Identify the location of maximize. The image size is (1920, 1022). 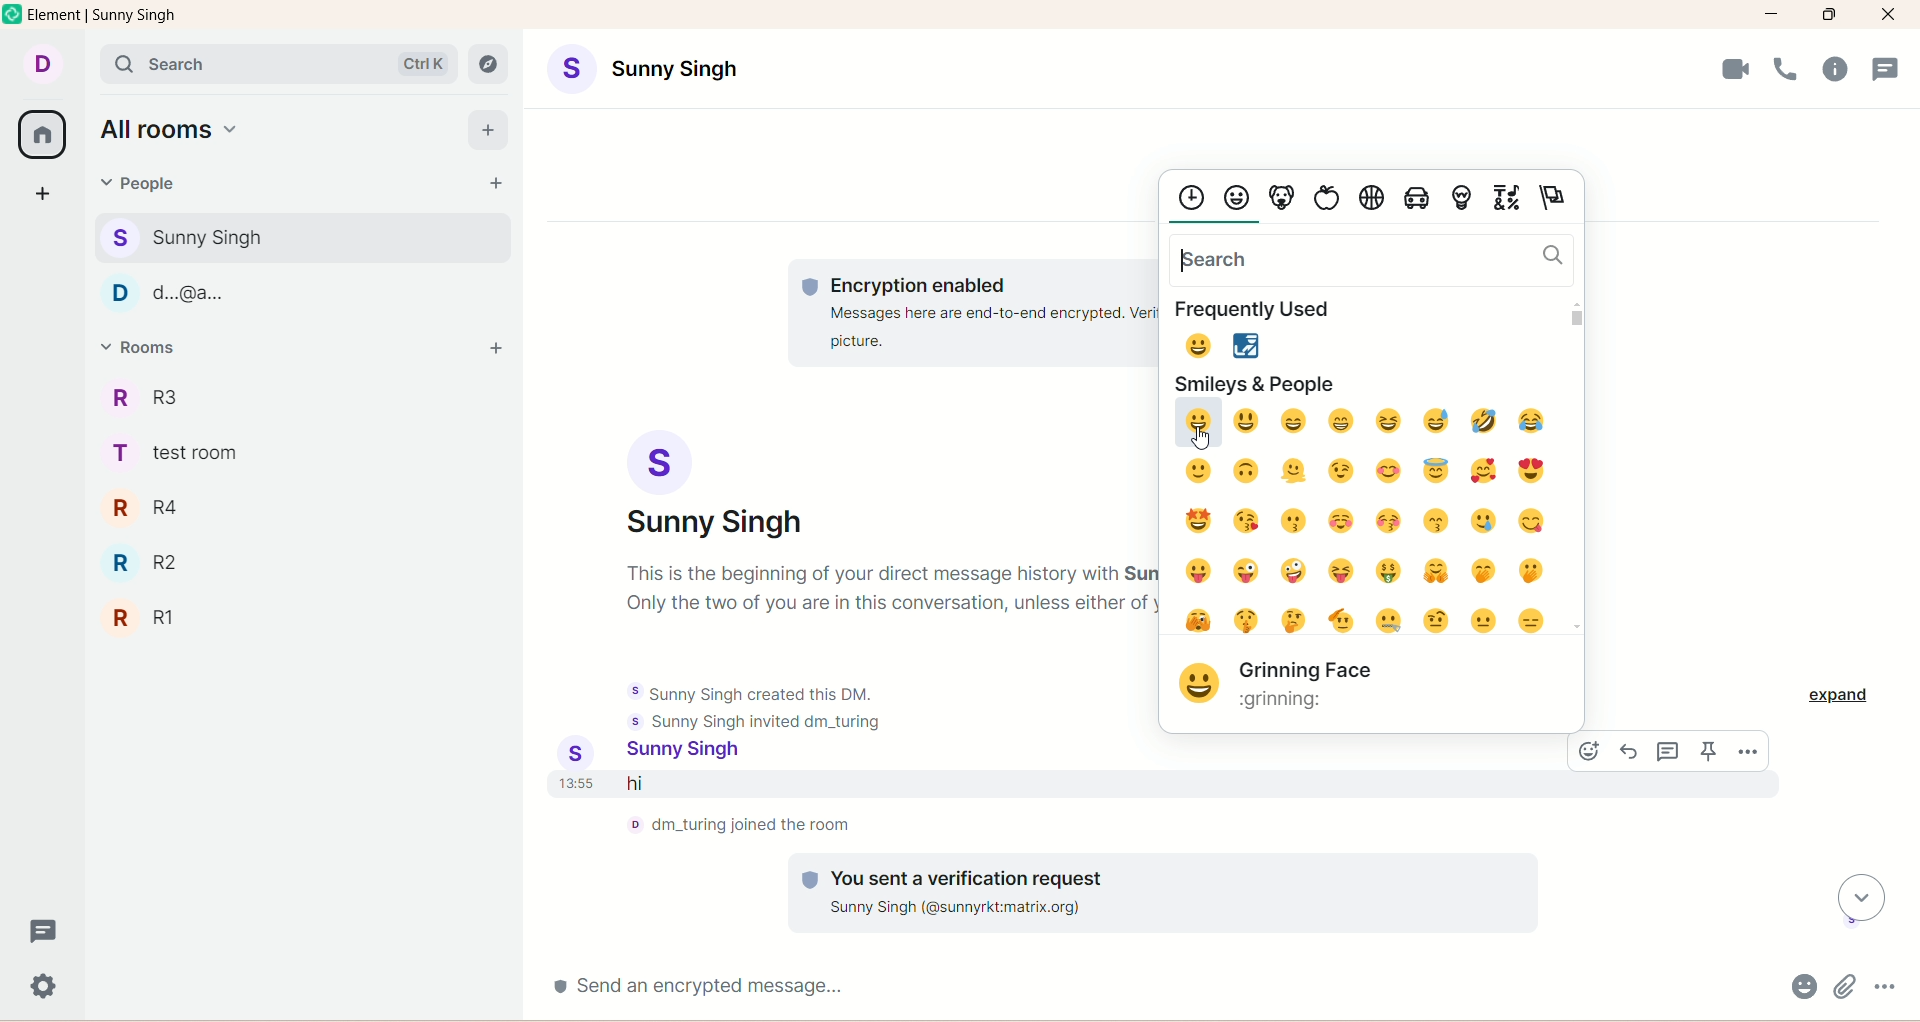
(1829, 15).